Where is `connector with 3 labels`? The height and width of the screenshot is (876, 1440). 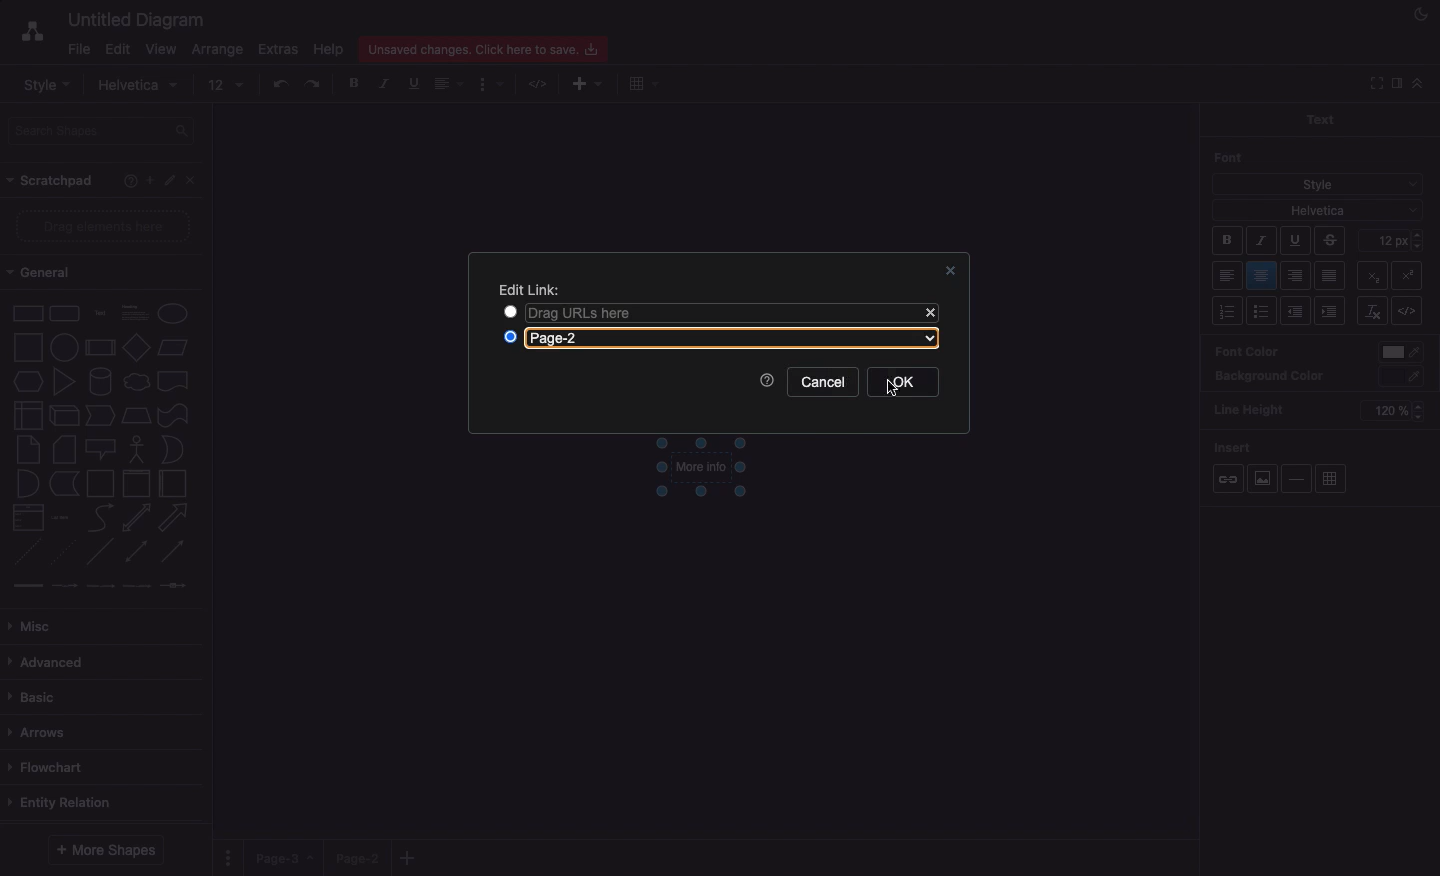 connector with 3 labels is located at coordinates (137, 586).